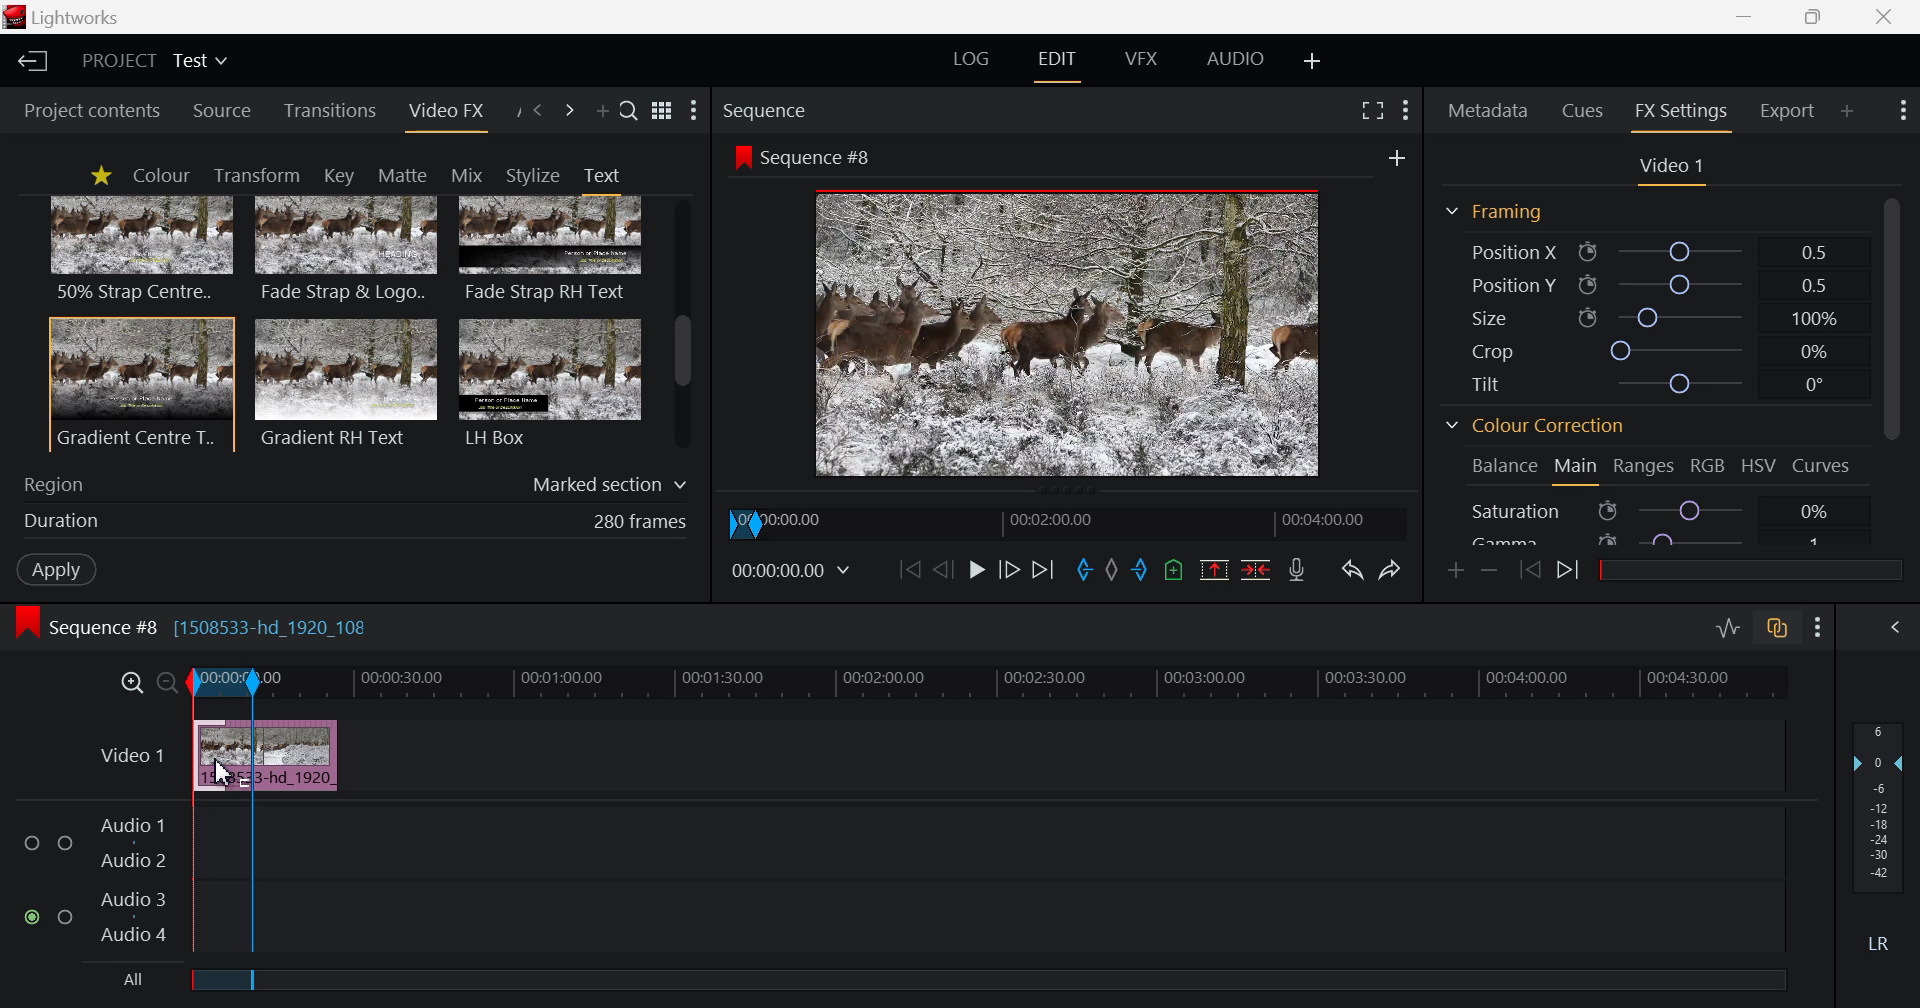 The height and width of the screenshot is (1008, 1920). What do you see at coordinates (1073, 519) in the screenshot?
I see `Project Timeline Navigator` at bounding box center [1073, 519].